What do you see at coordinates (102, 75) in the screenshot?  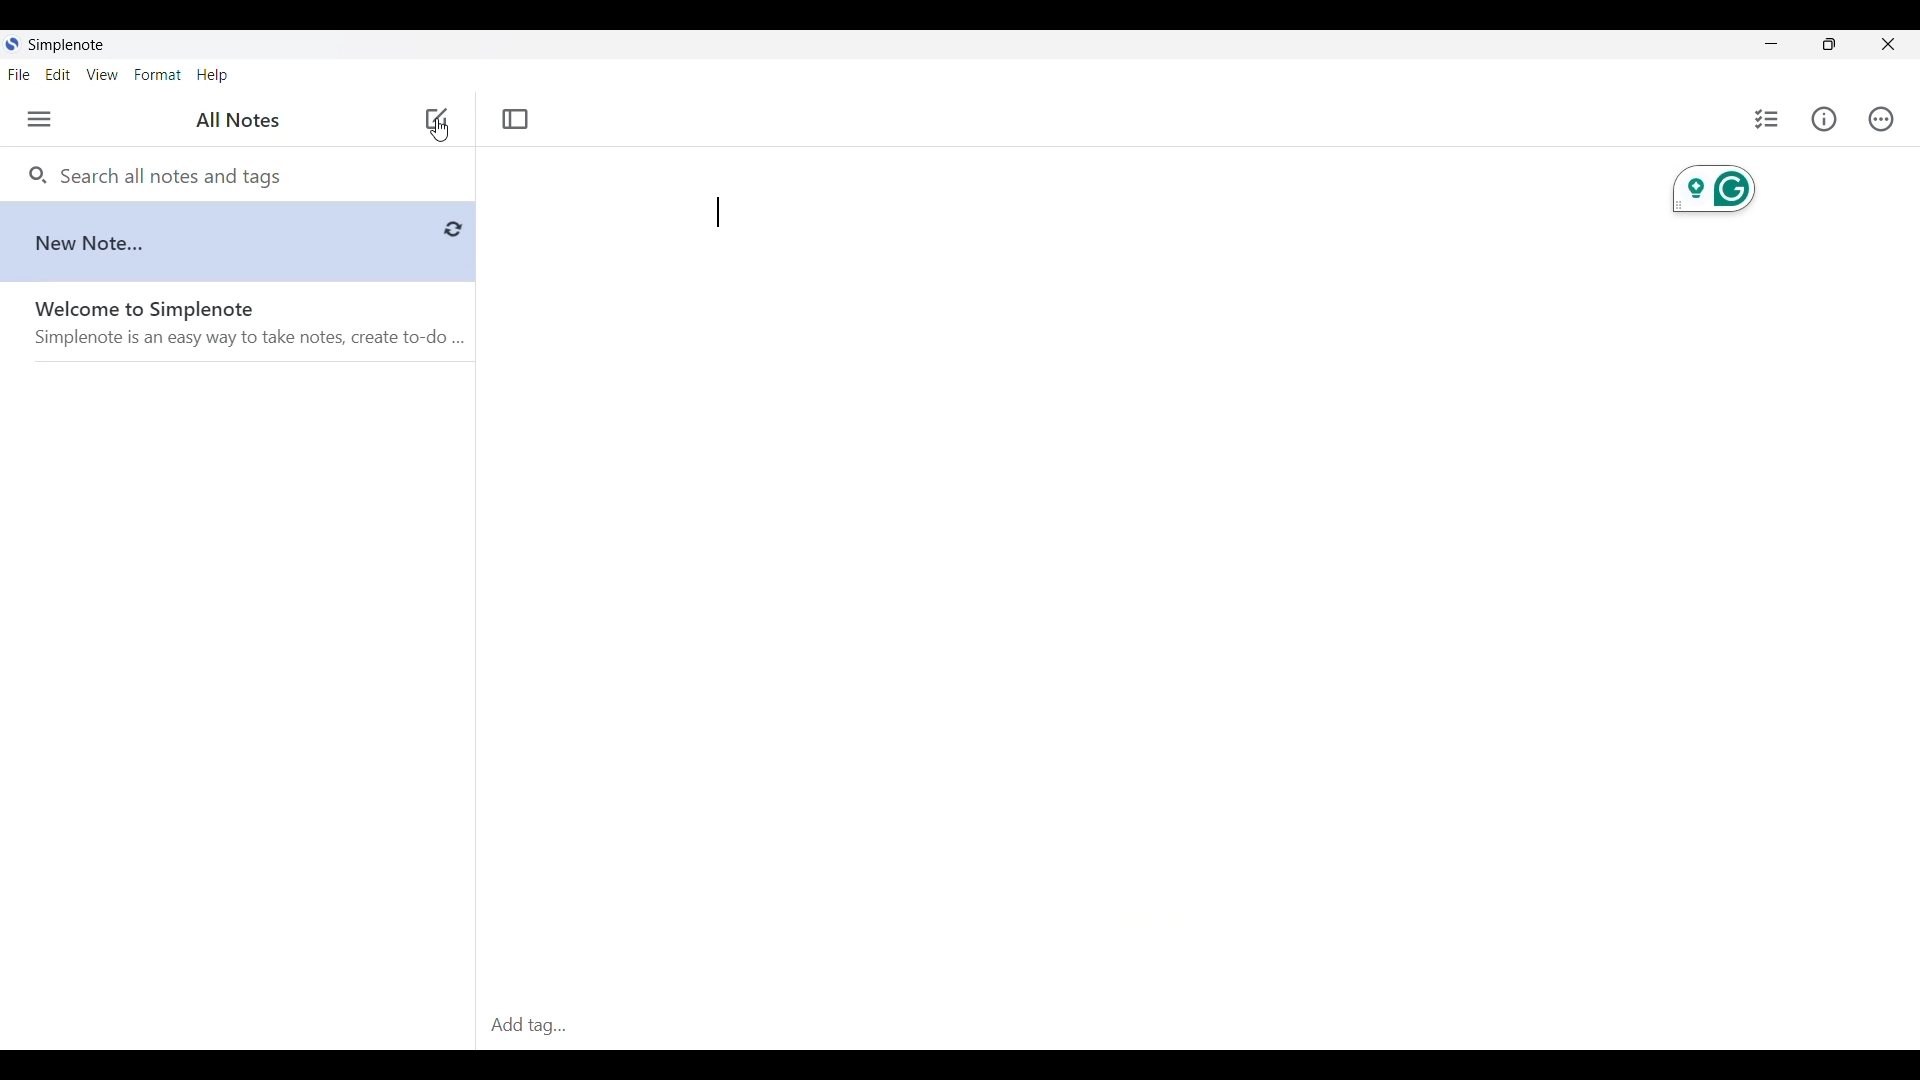 I see `View` at bounding box center [102, 75].